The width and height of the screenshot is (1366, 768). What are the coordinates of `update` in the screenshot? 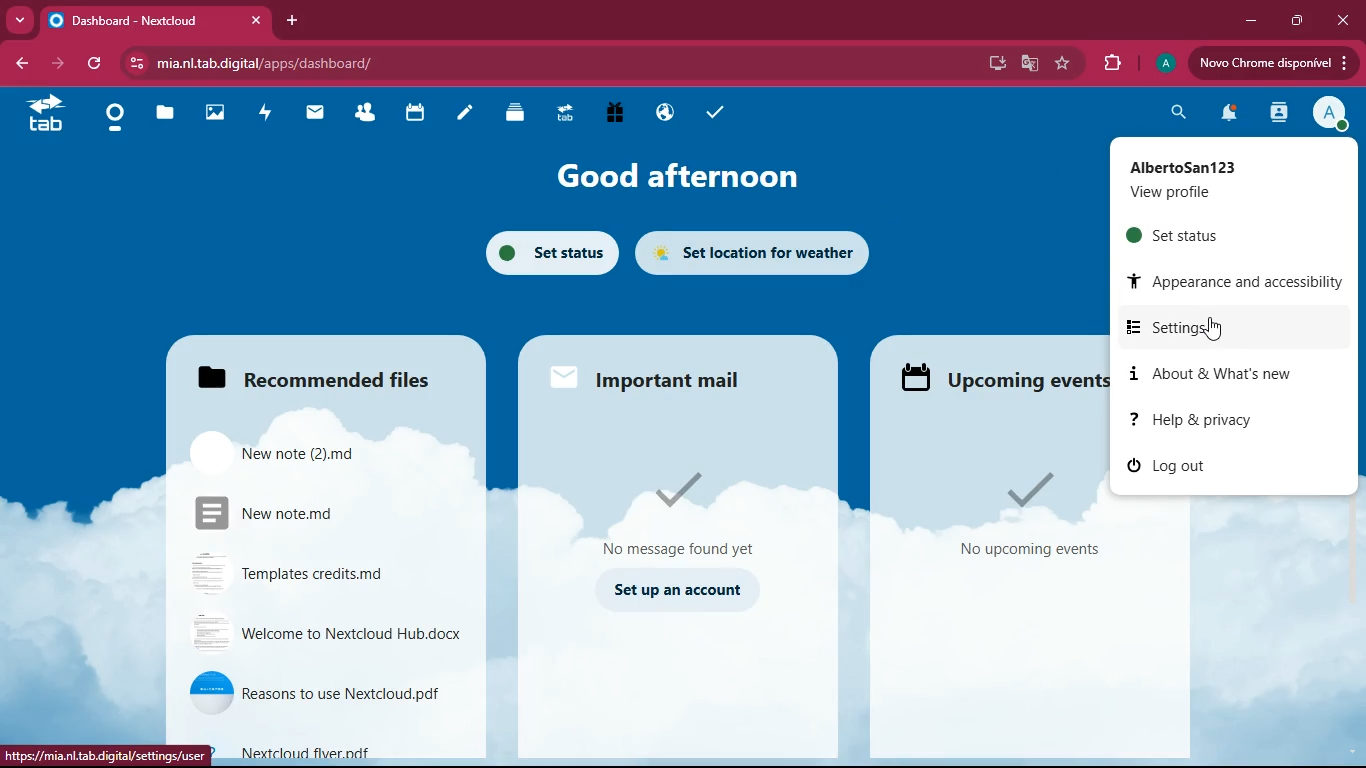 It's located at (1270, 63).